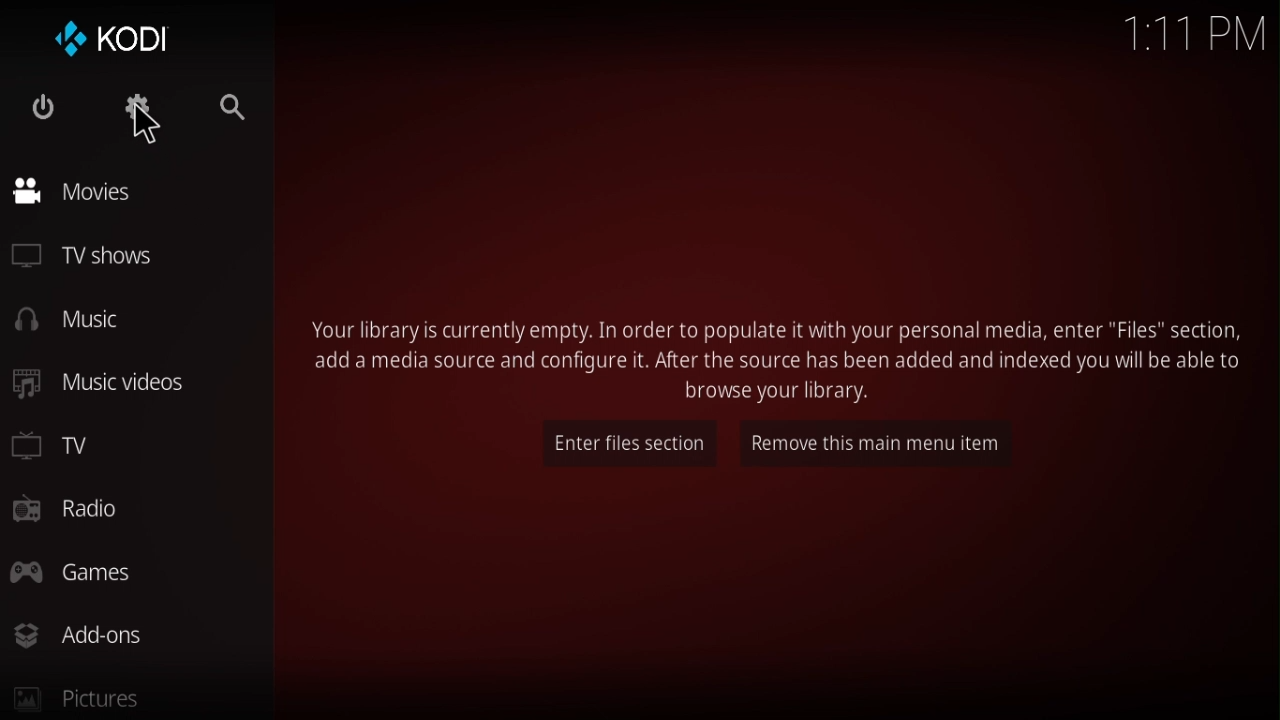  What do you see at coordinates (105, 381) in the screenshot?
I see `music videos` at bounding box center [105, 381].